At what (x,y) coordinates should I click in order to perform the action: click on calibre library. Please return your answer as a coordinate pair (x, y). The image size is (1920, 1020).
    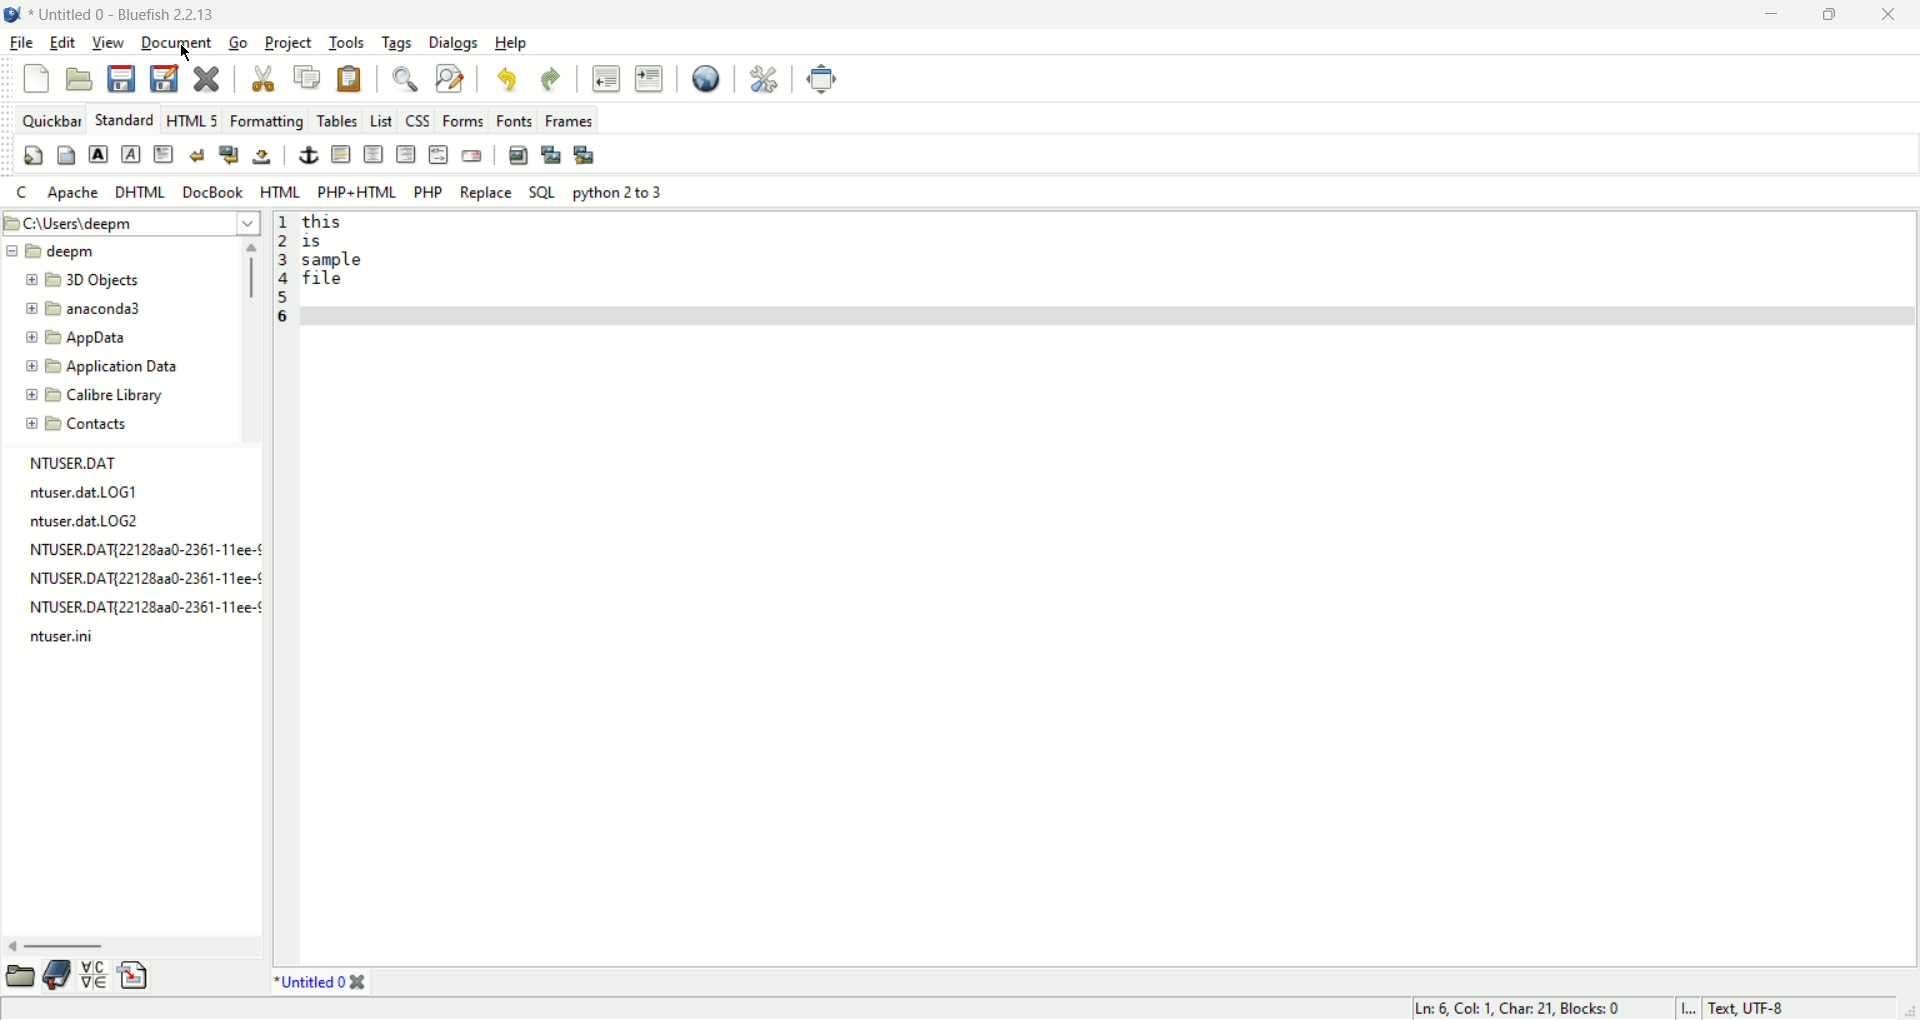
    Looking at the image, I should click on (98, 397).